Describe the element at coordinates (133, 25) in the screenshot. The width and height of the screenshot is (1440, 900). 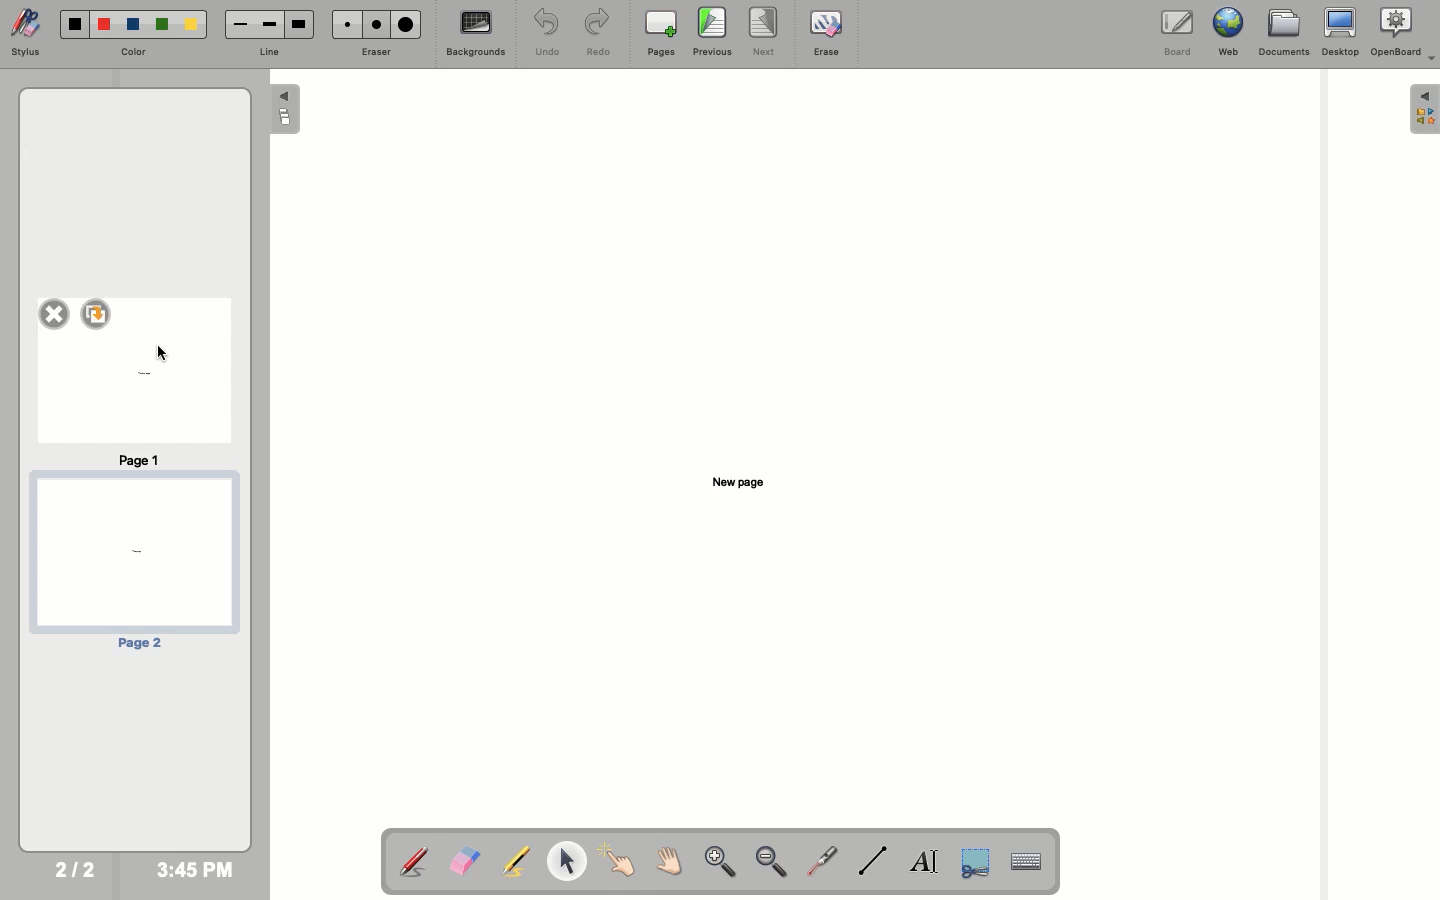
I see `Color 3` at that location.